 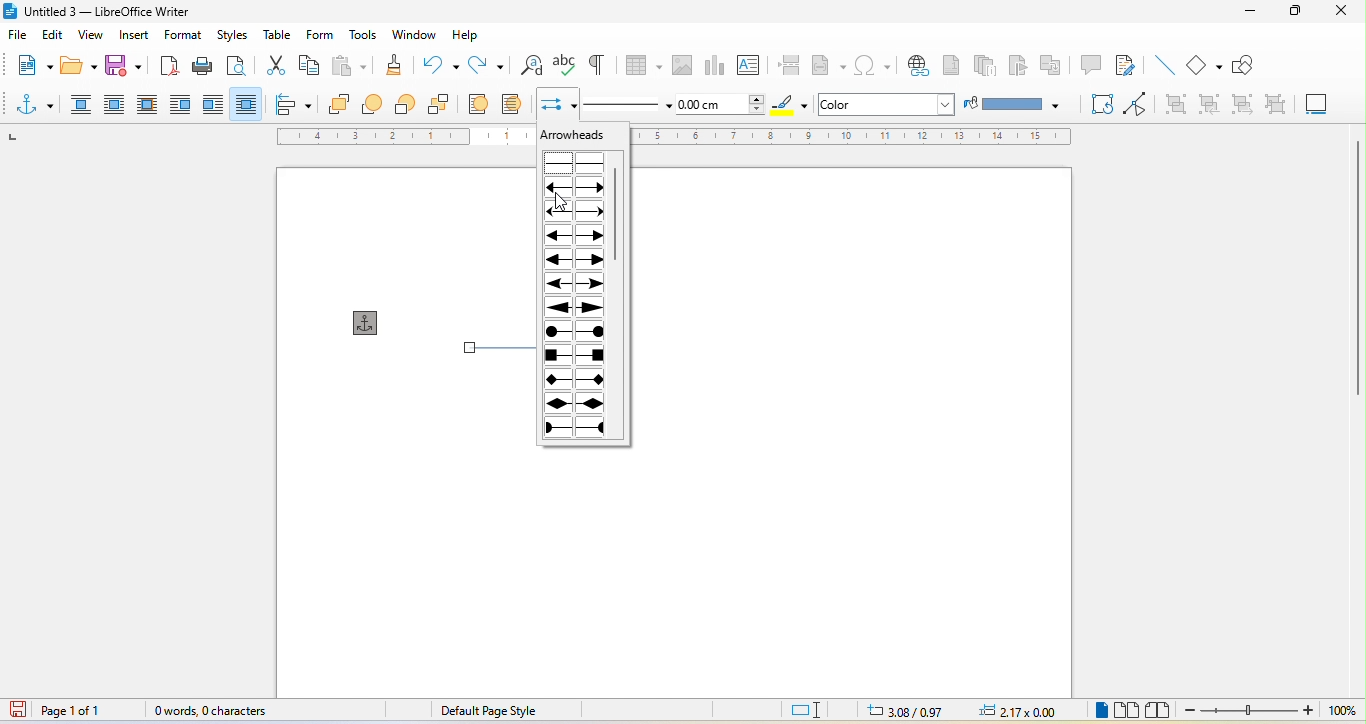 What do you see at coordinates (181, 103) in the screenshot?
I see `before` at bounding box center [181, 103].